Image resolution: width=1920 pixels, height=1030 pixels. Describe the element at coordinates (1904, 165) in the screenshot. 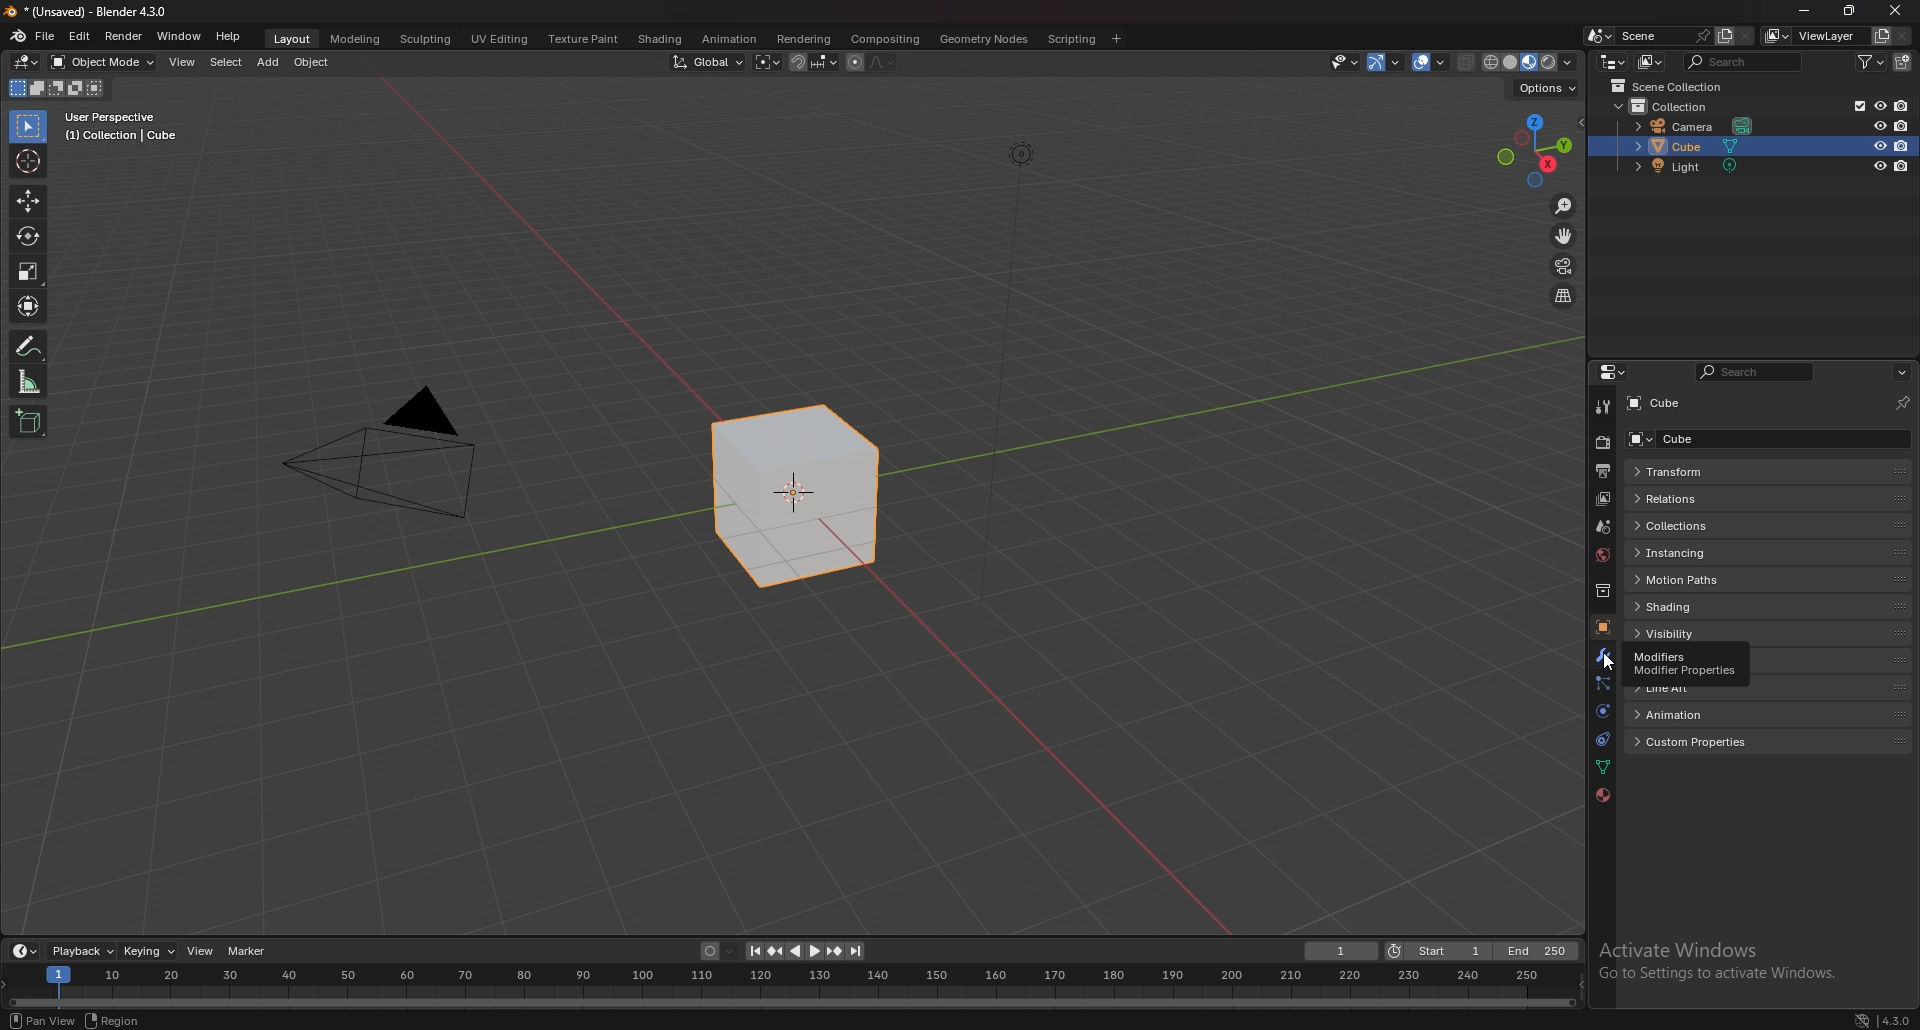

I see `disable in renders` at that location.